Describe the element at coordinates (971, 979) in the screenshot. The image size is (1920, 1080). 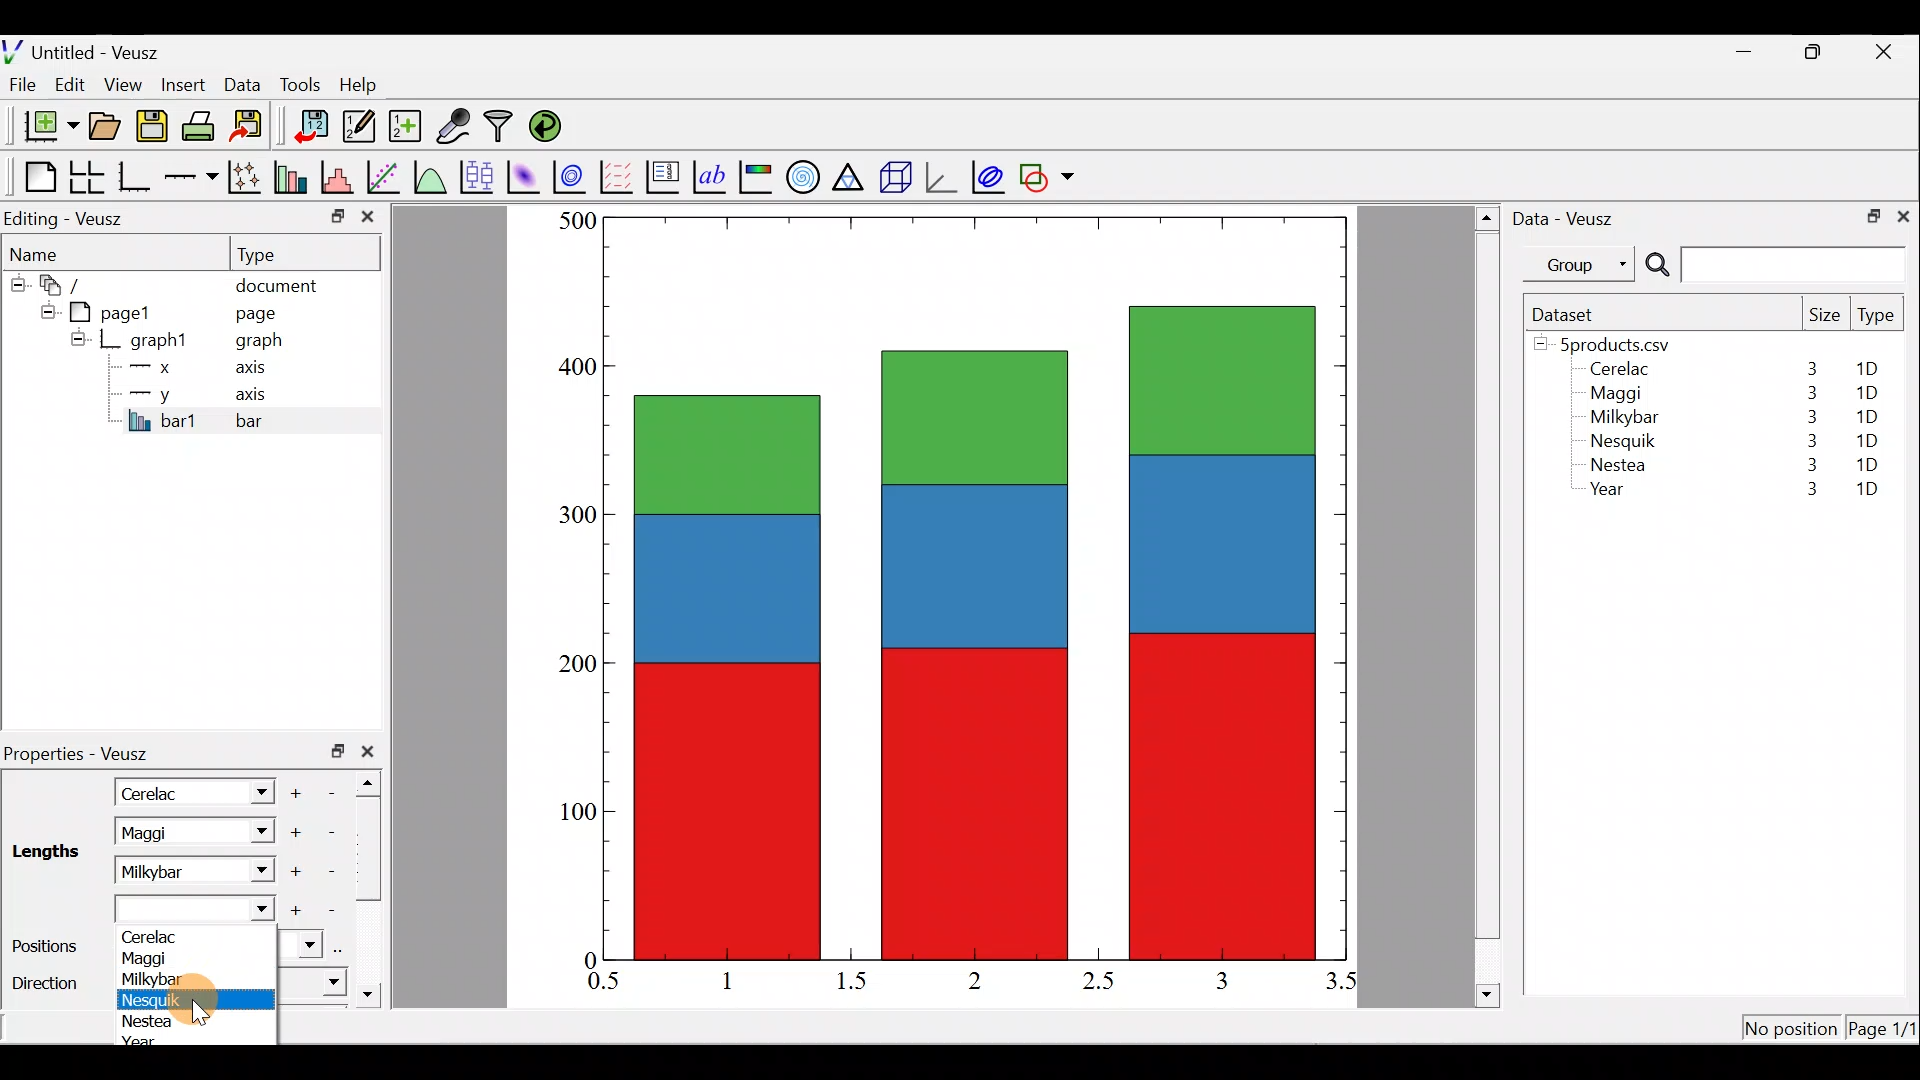
I see `2` at that location.